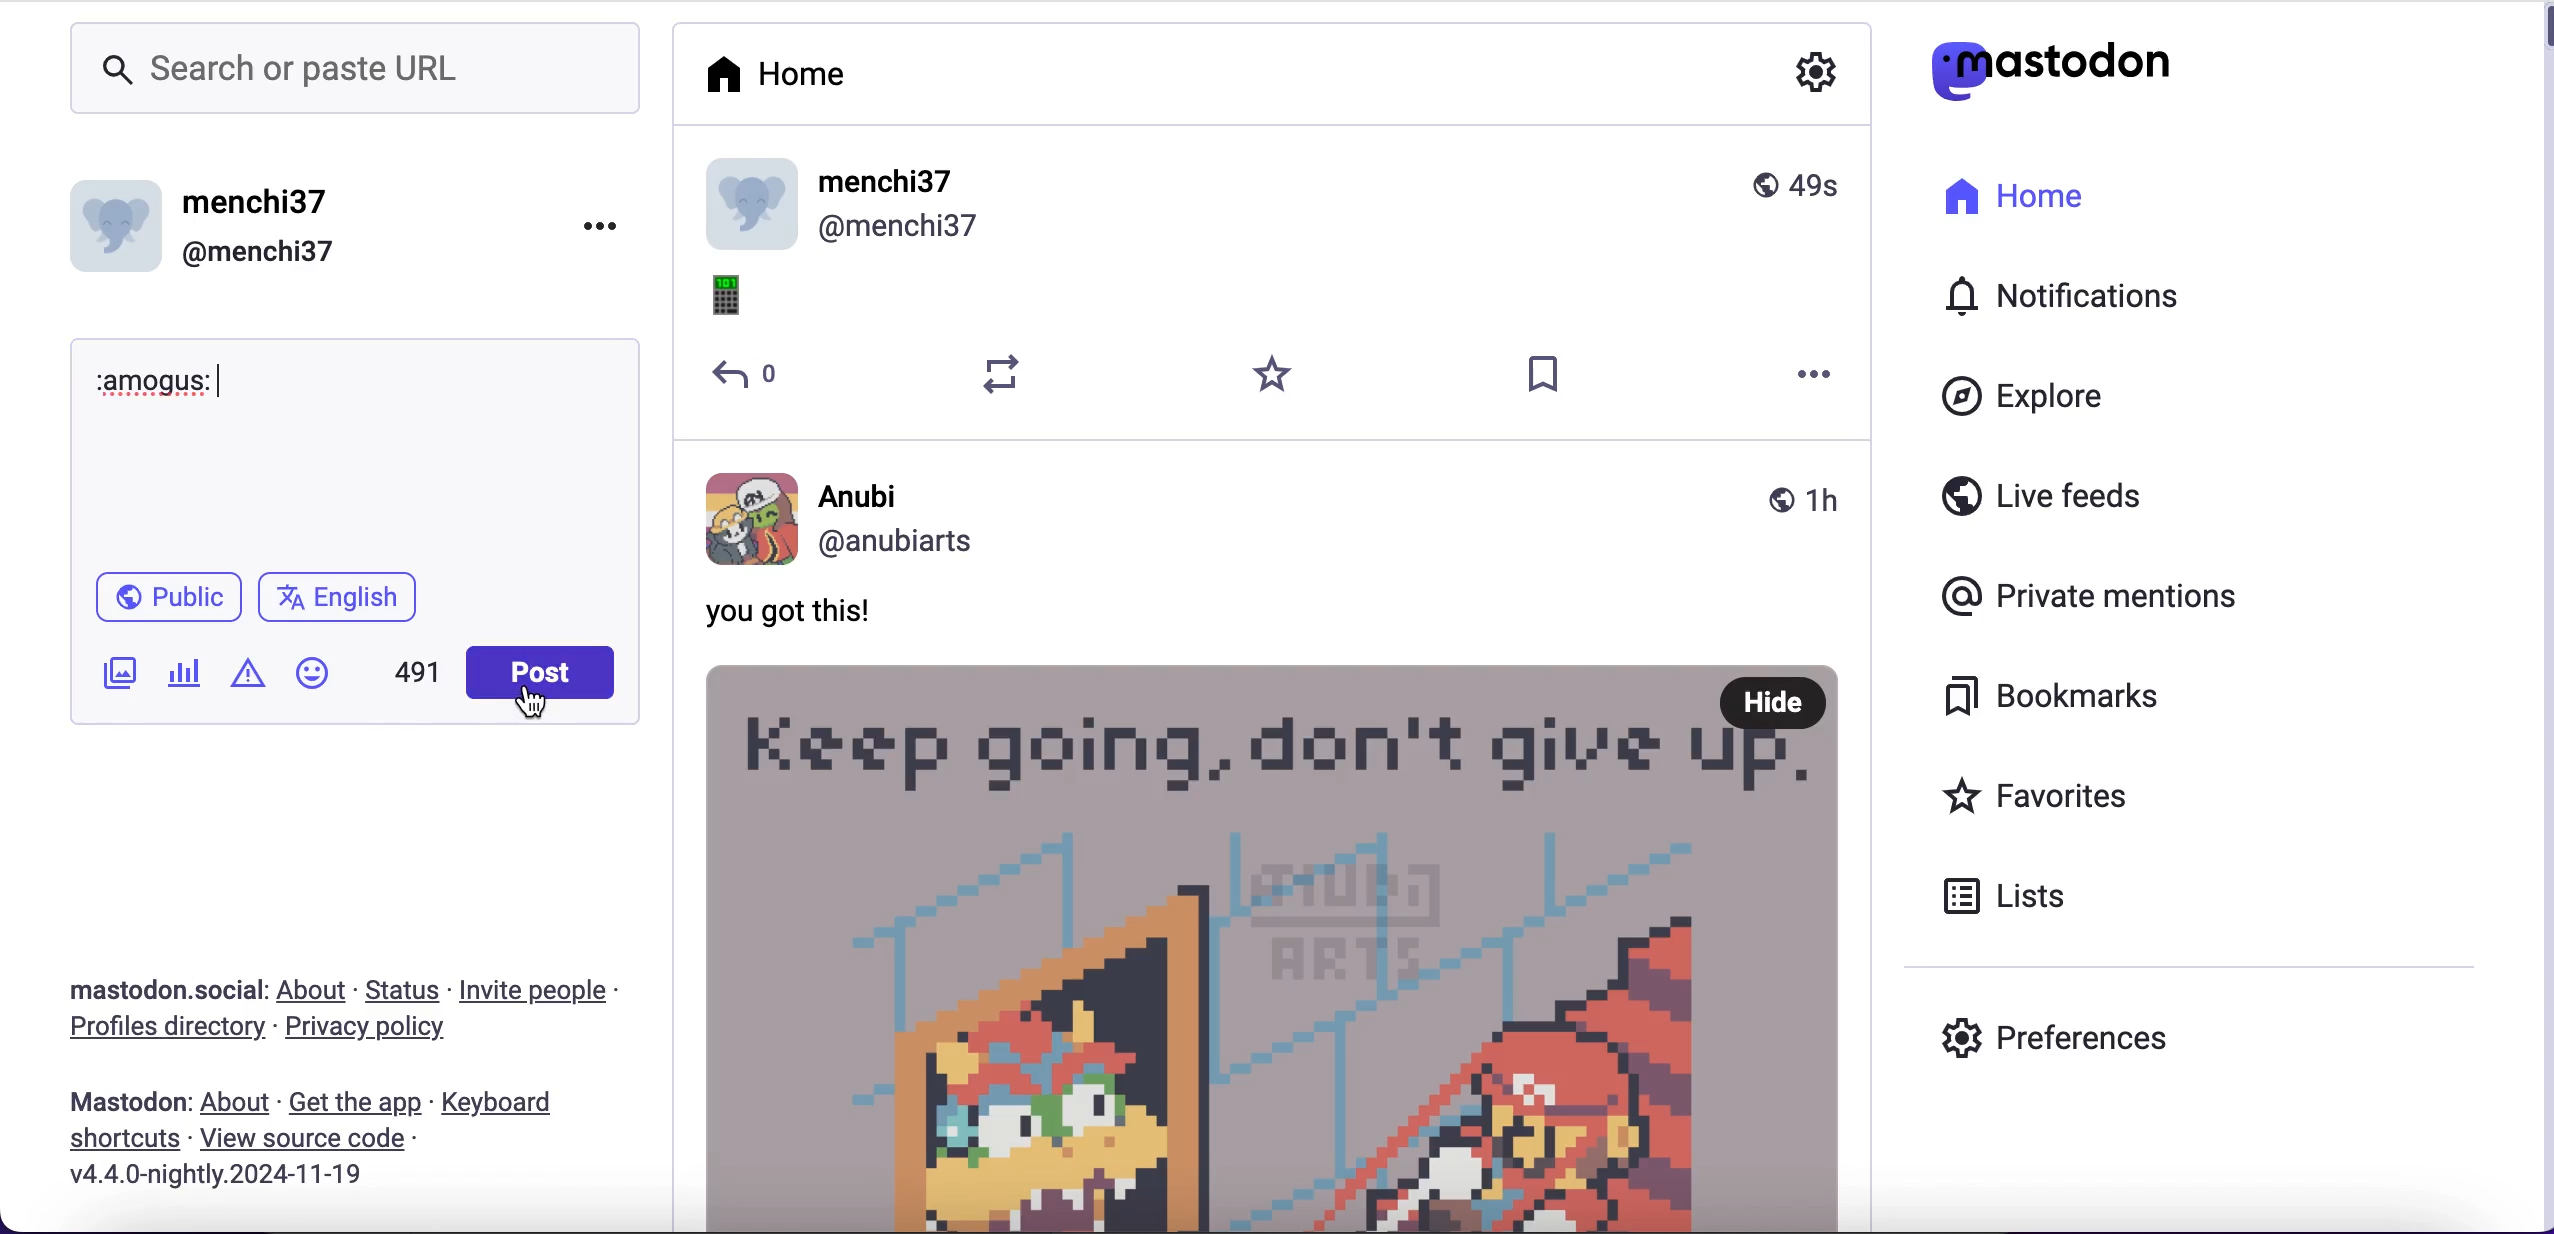 This screenshot has height=1234, width=2554. What do you see at coordinates (1817, 376) in the screenshot?
I see `more options` at bounding box center [1817, 376].